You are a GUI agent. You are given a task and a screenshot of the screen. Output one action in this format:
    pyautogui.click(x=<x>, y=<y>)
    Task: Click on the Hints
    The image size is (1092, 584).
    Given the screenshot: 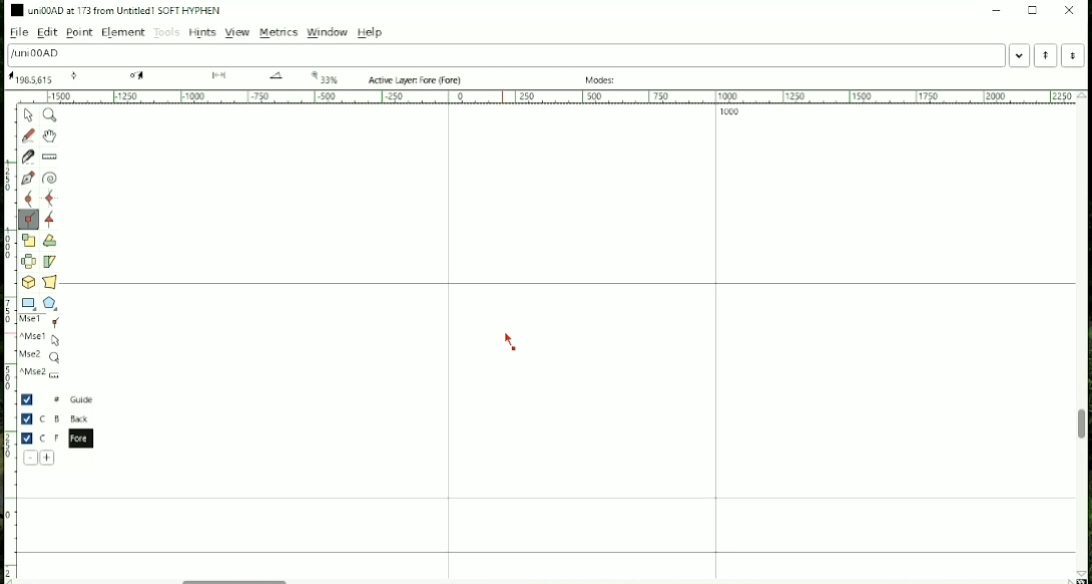 What is the action you would take?
    pyautogui.click(x=202, y=34)
    